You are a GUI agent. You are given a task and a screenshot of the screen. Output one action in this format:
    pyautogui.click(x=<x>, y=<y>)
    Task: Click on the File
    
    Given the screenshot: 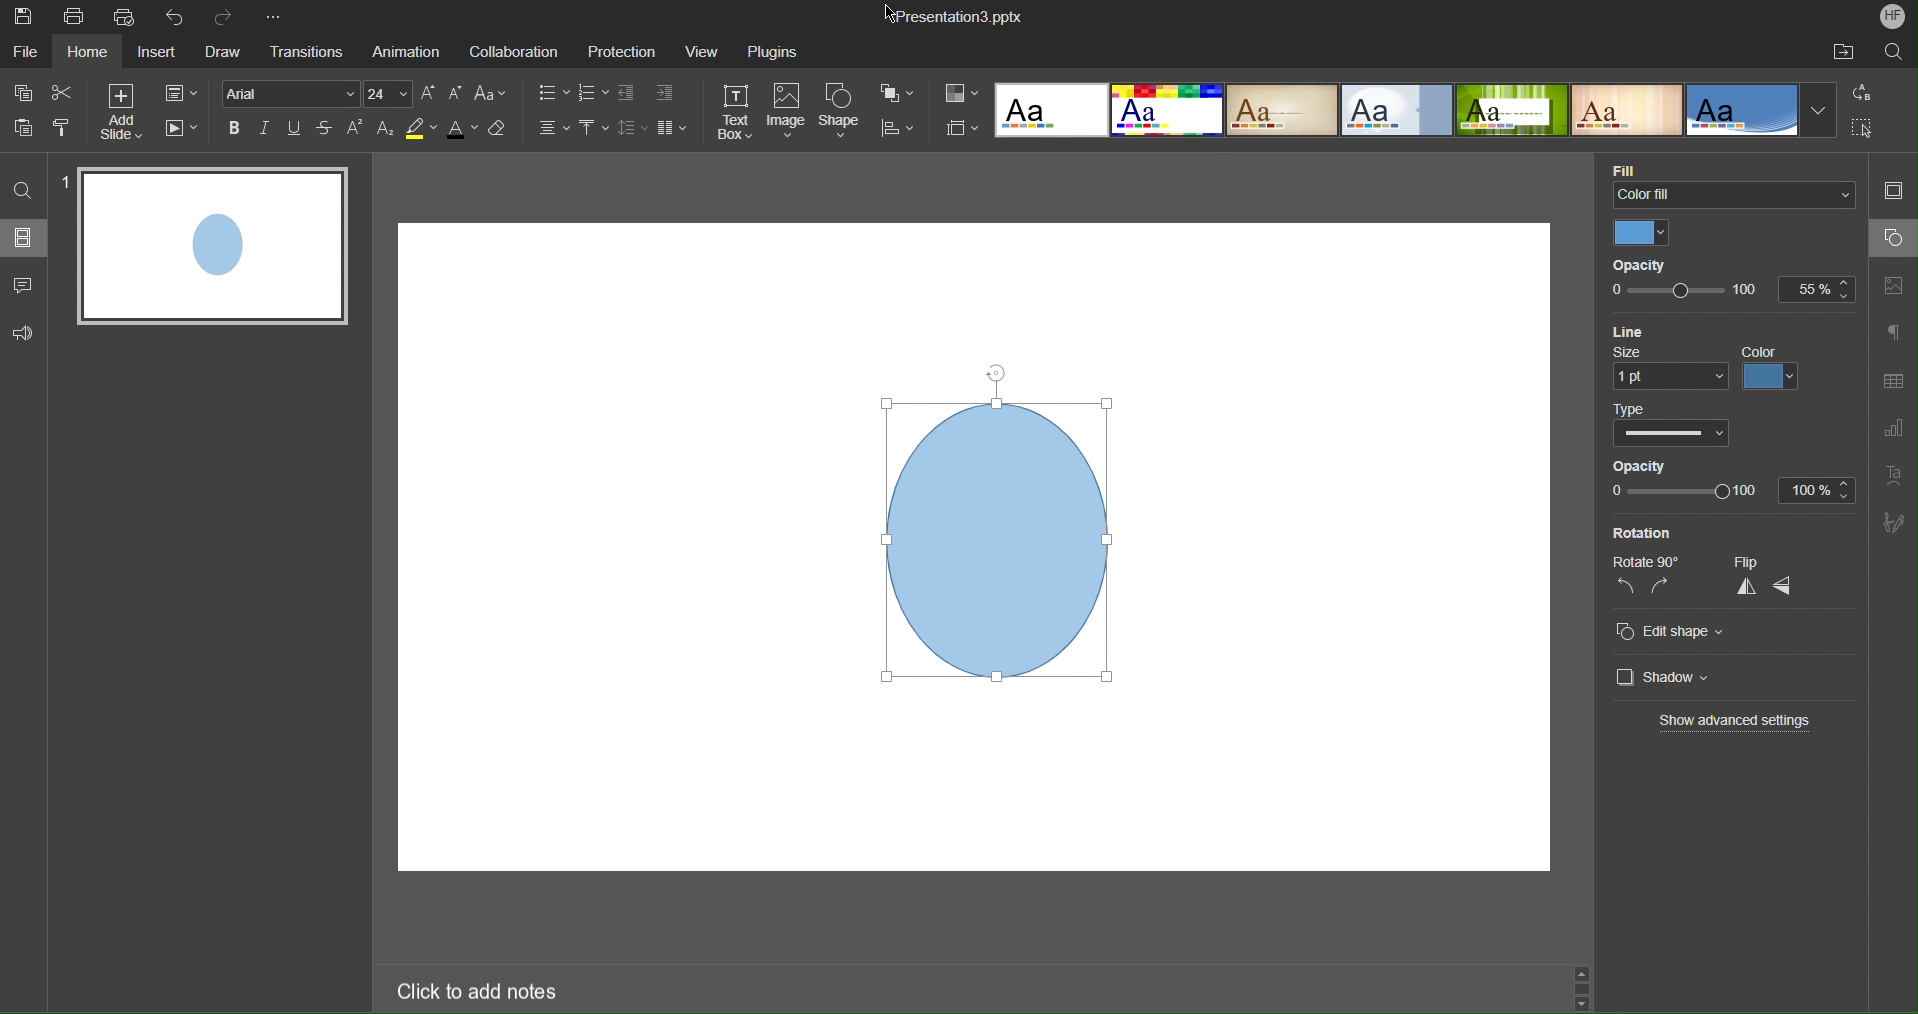 What is the action you would take?
    pyautogui.click(x=24, y=52)
    